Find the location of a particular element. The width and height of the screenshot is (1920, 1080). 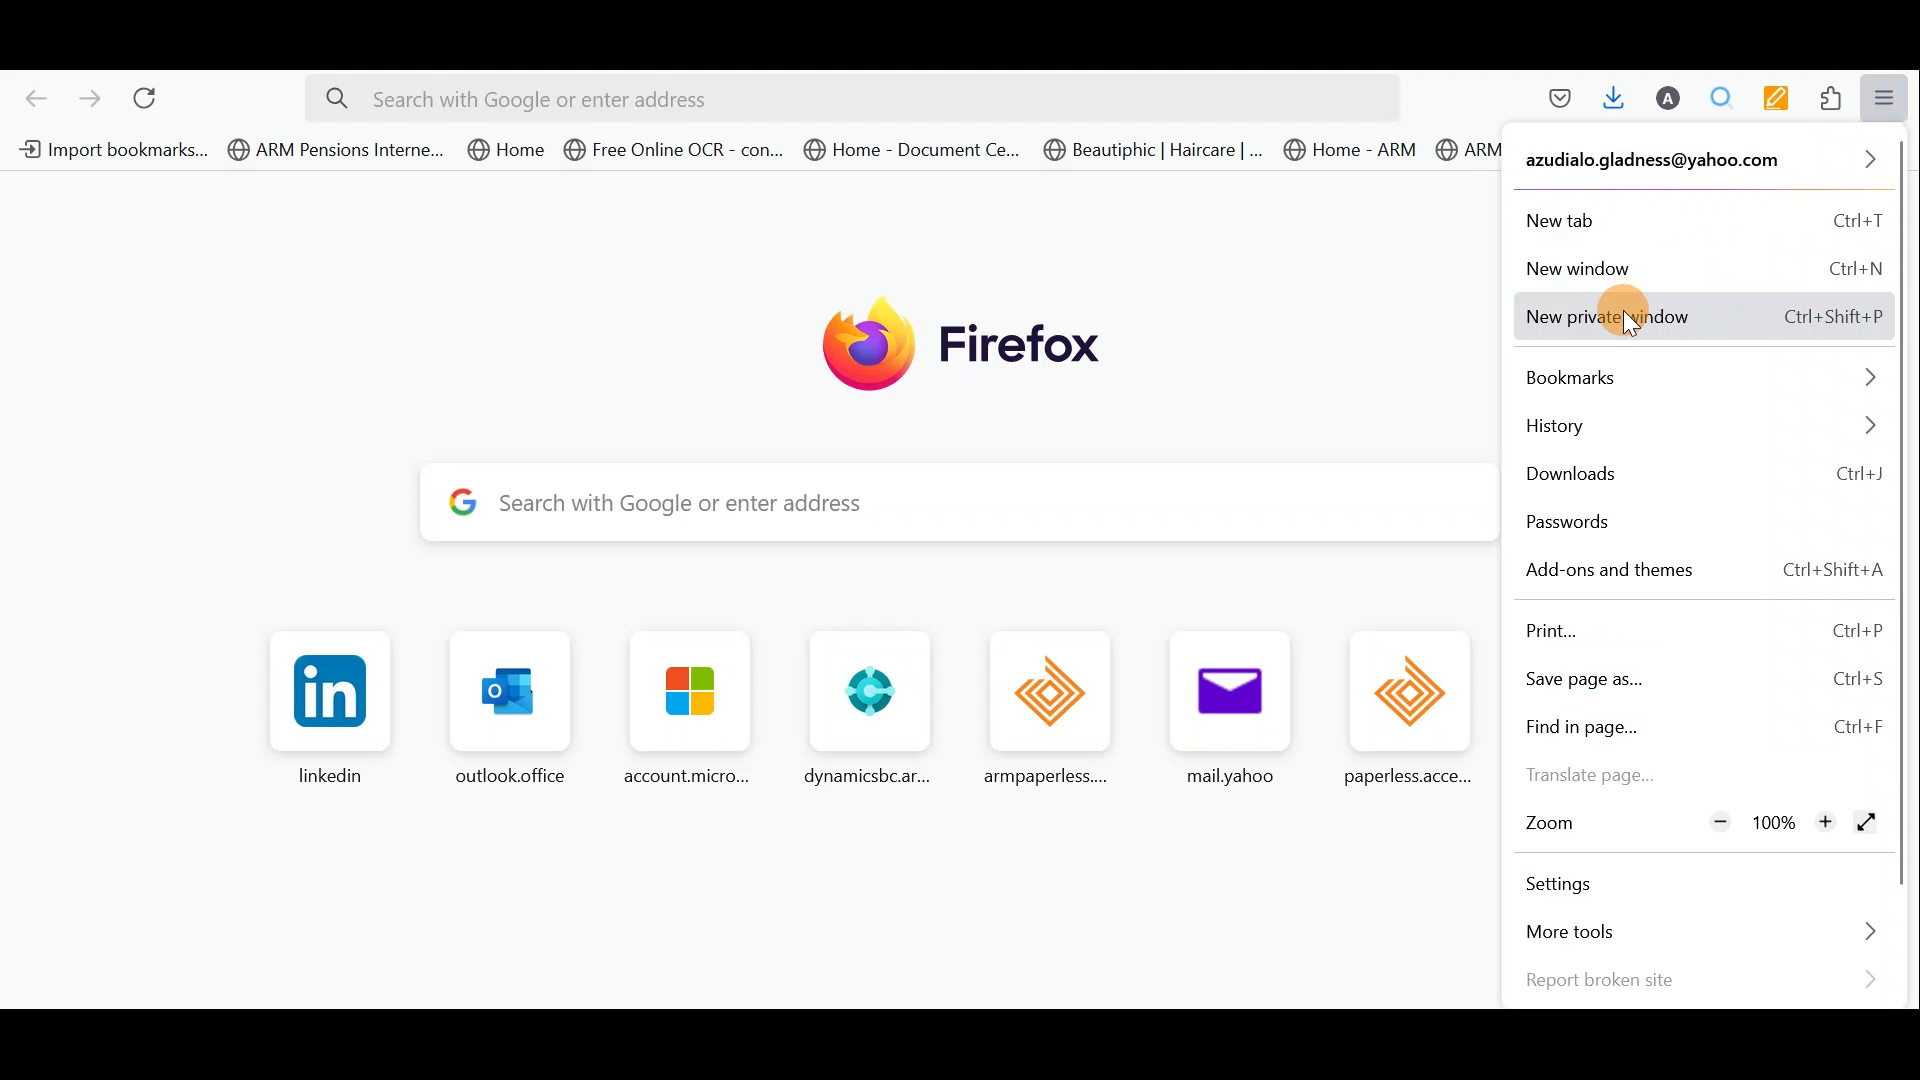

Firefox logo is located at coordinates (939, 342).